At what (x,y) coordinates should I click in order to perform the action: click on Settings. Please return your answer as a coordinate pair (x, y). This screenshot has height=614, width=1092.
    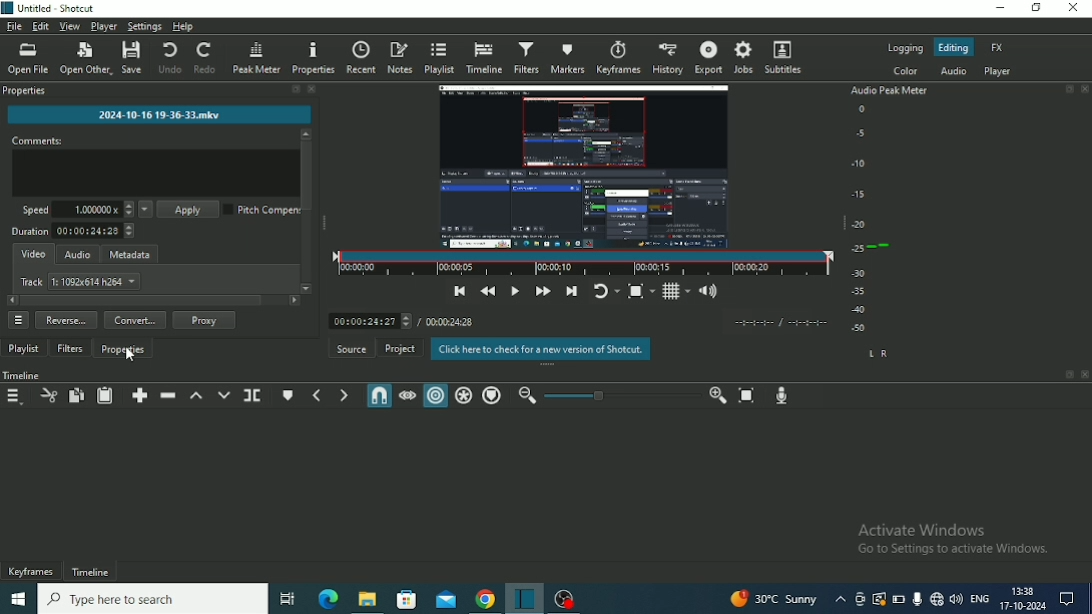
    Looking at the image, I should click on (144, 26).